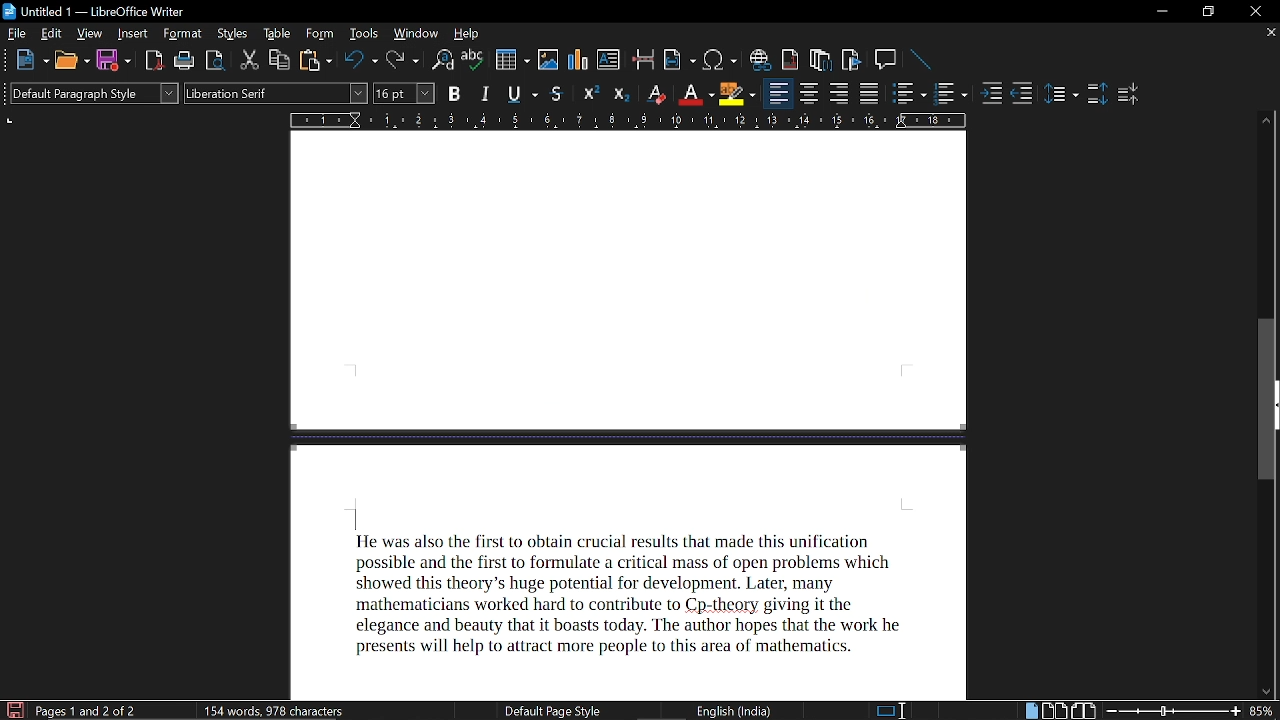 The width and height of the screenshot is (1280, 720). I want to click on Change zoom, so click(1173, 712).